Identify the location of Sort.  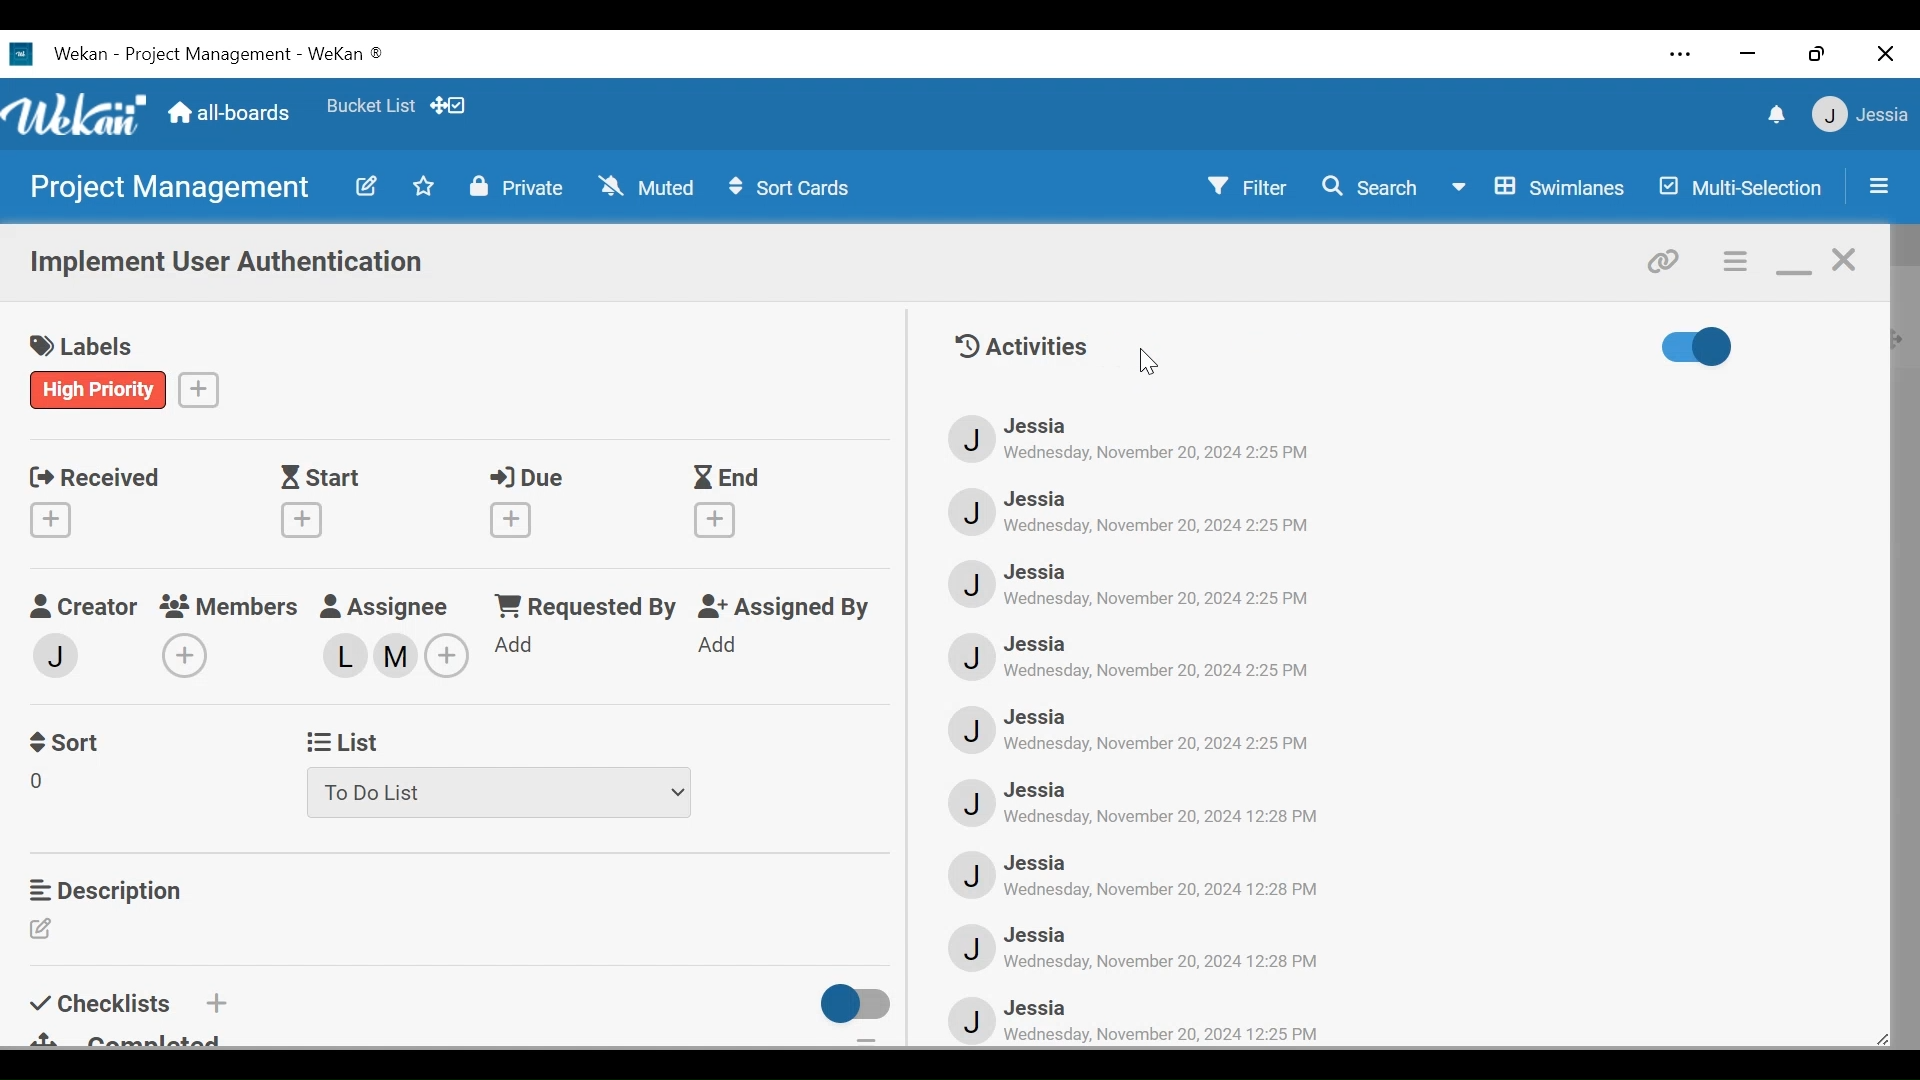
(62, 740).